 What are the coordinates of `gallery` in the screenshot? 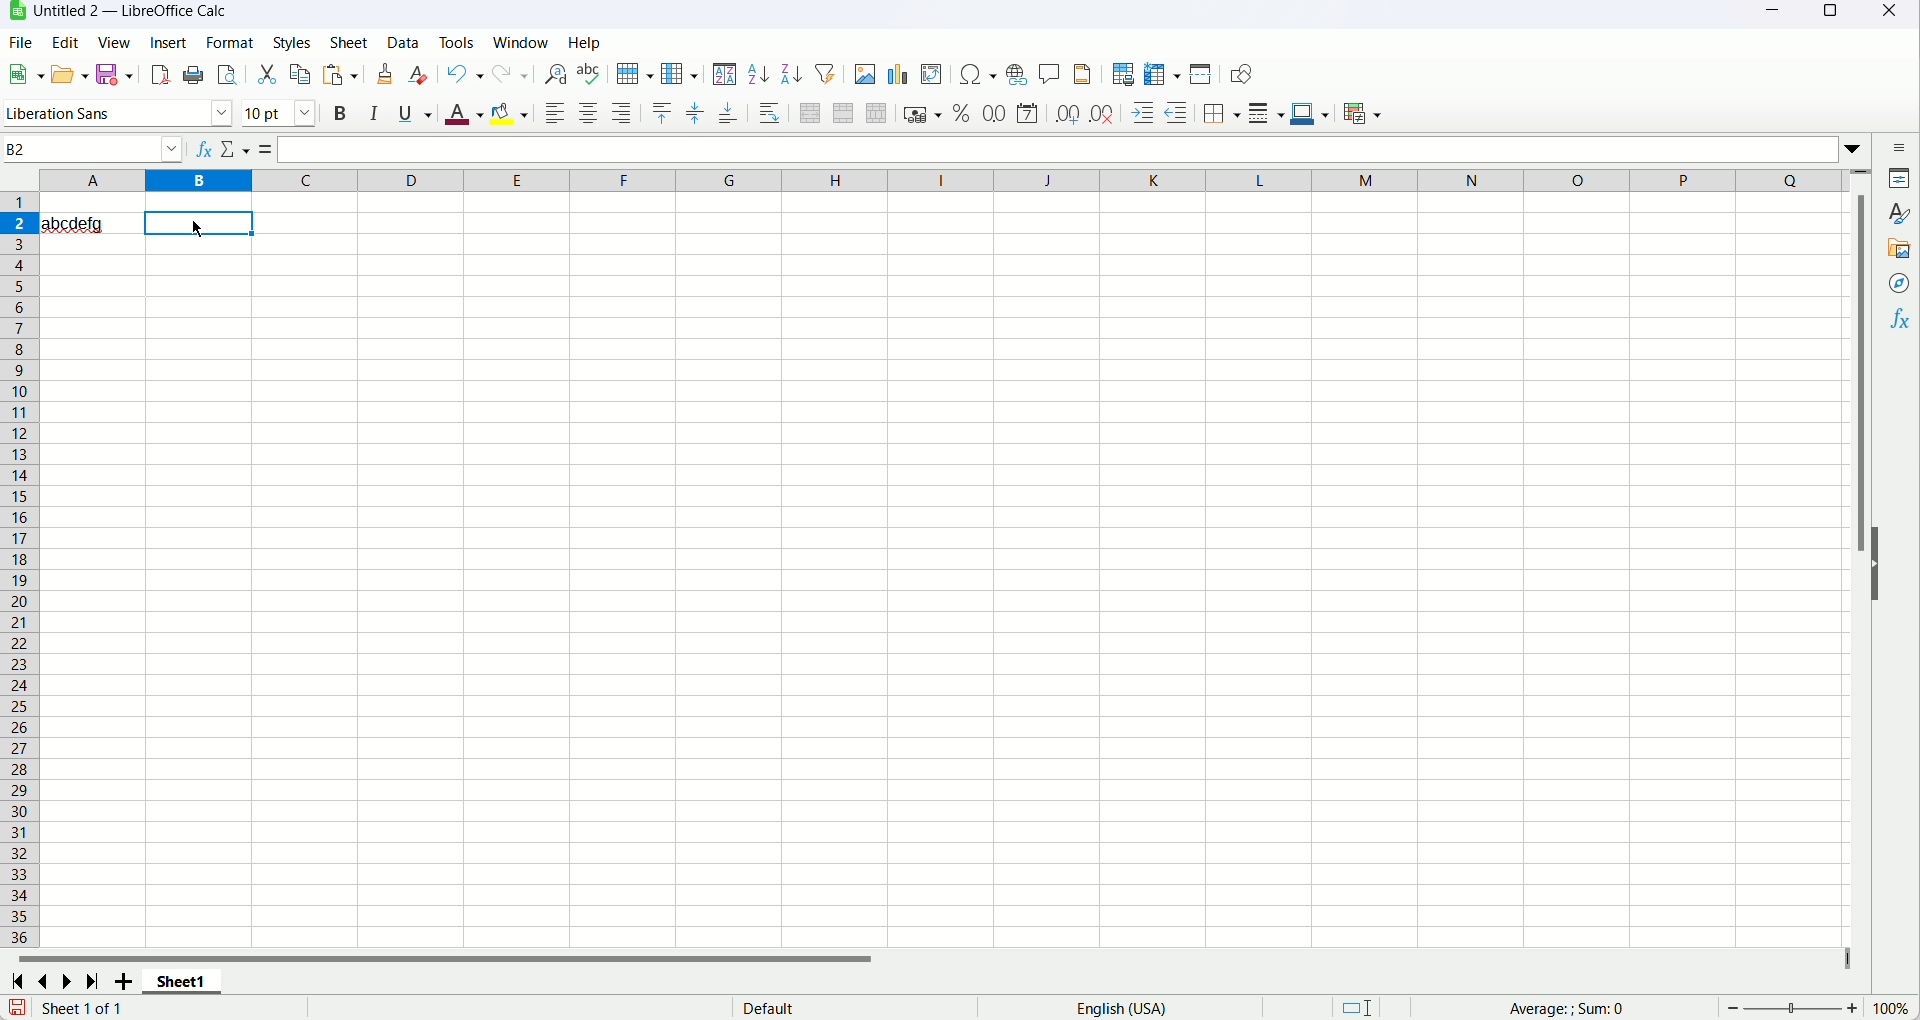 It's located at (1899, 250).